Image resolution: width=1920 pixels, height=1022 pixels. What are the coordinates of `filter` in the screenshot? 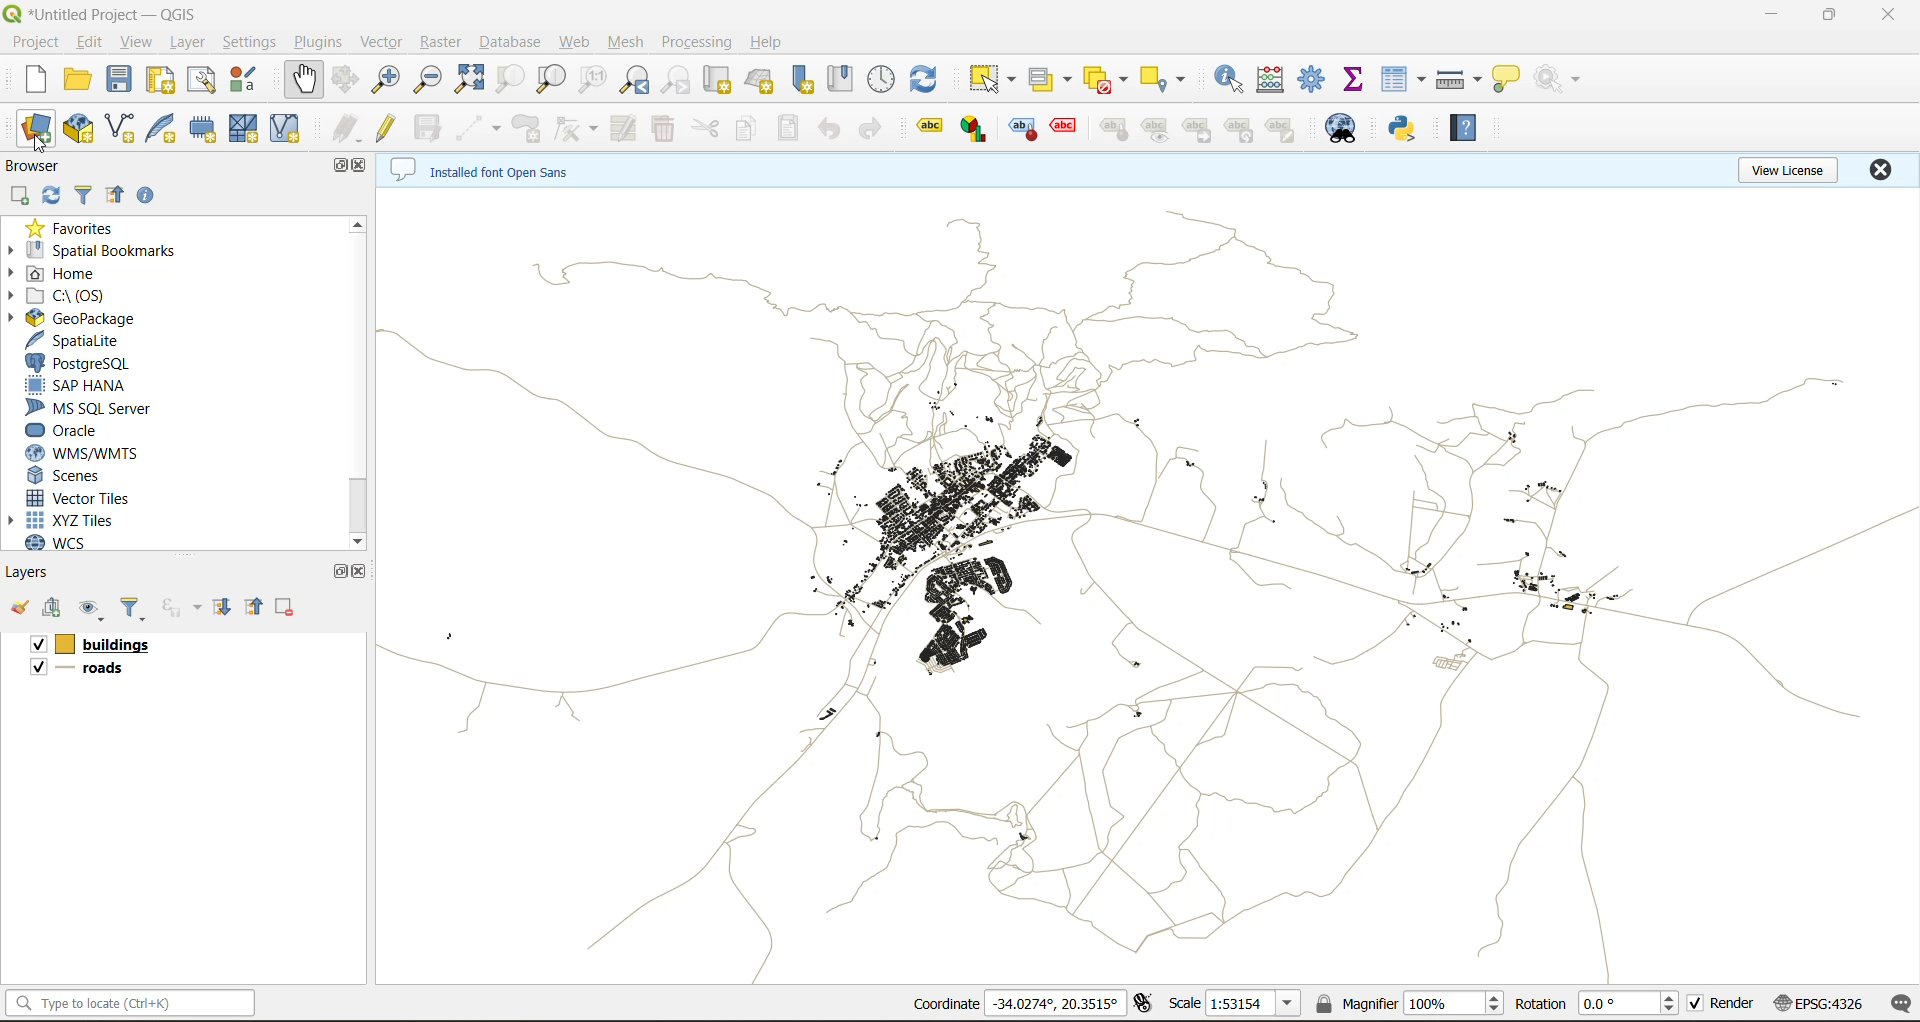 It's located at (133, 610).